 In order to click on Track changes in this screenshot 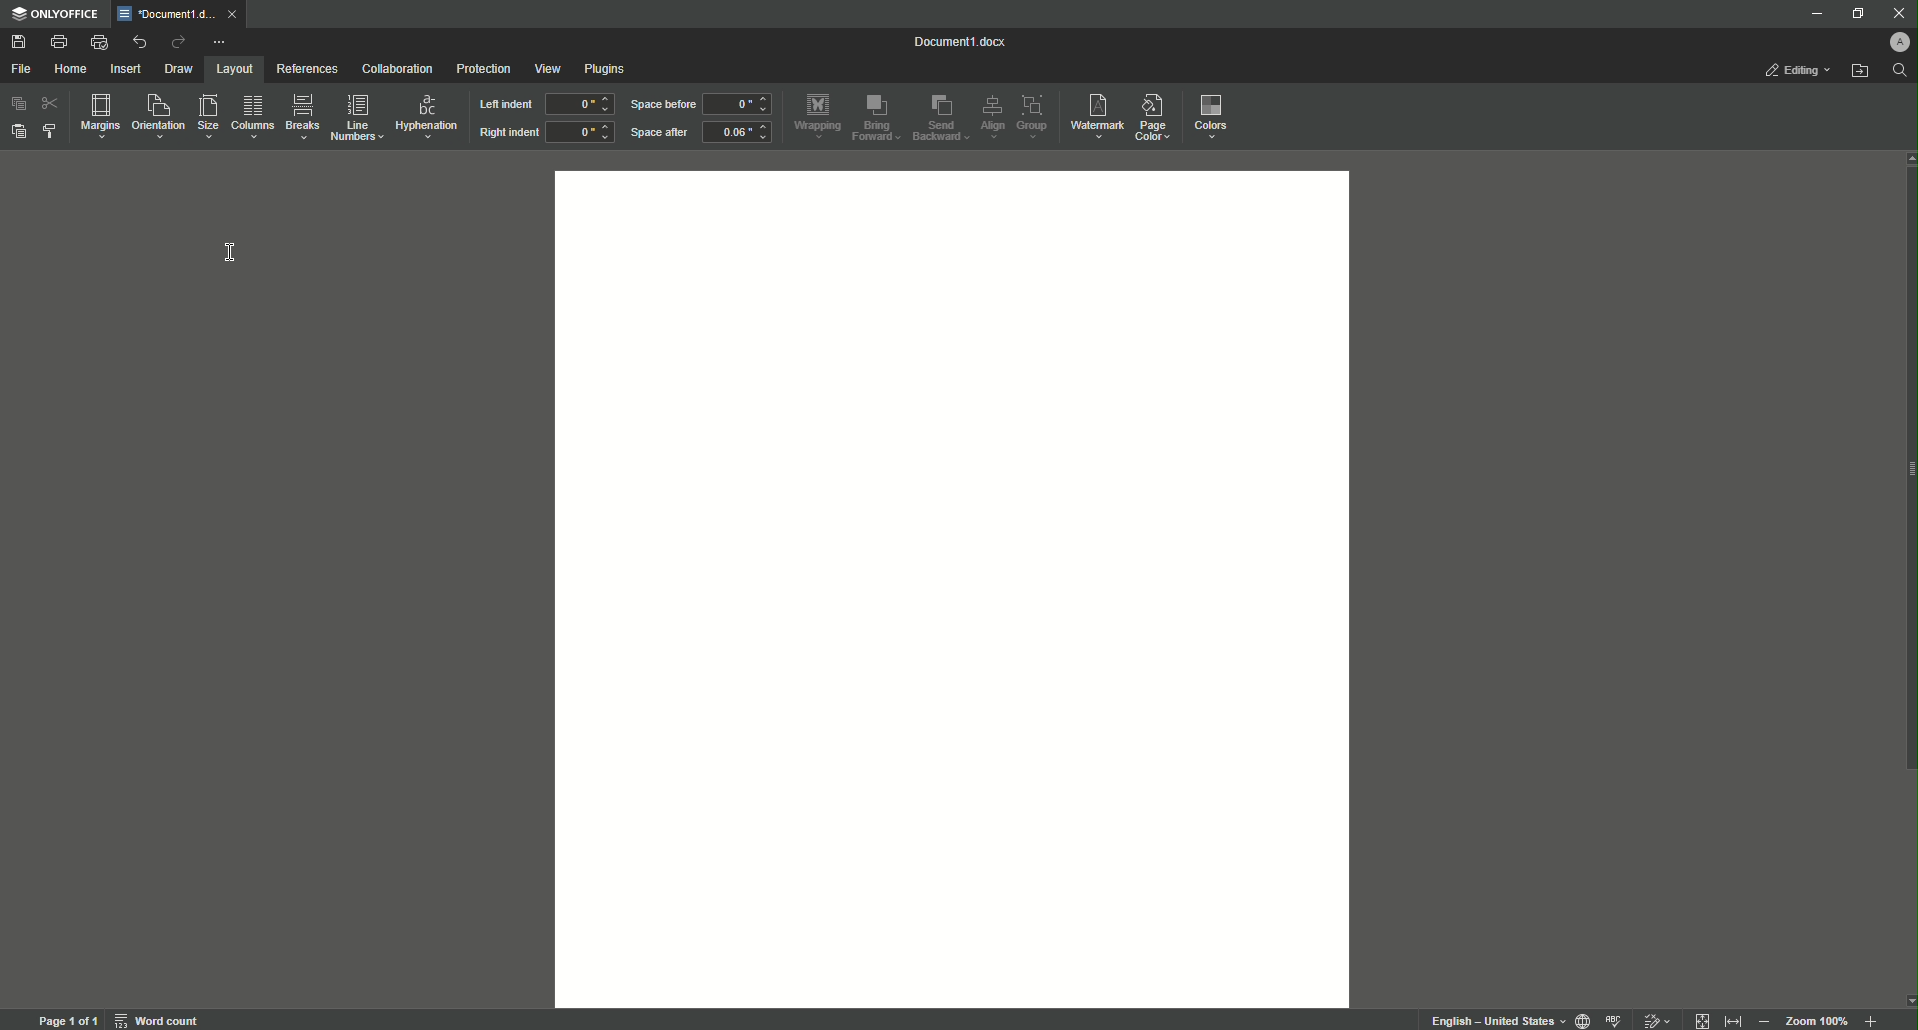, I will do `click(1658, 1015)`.